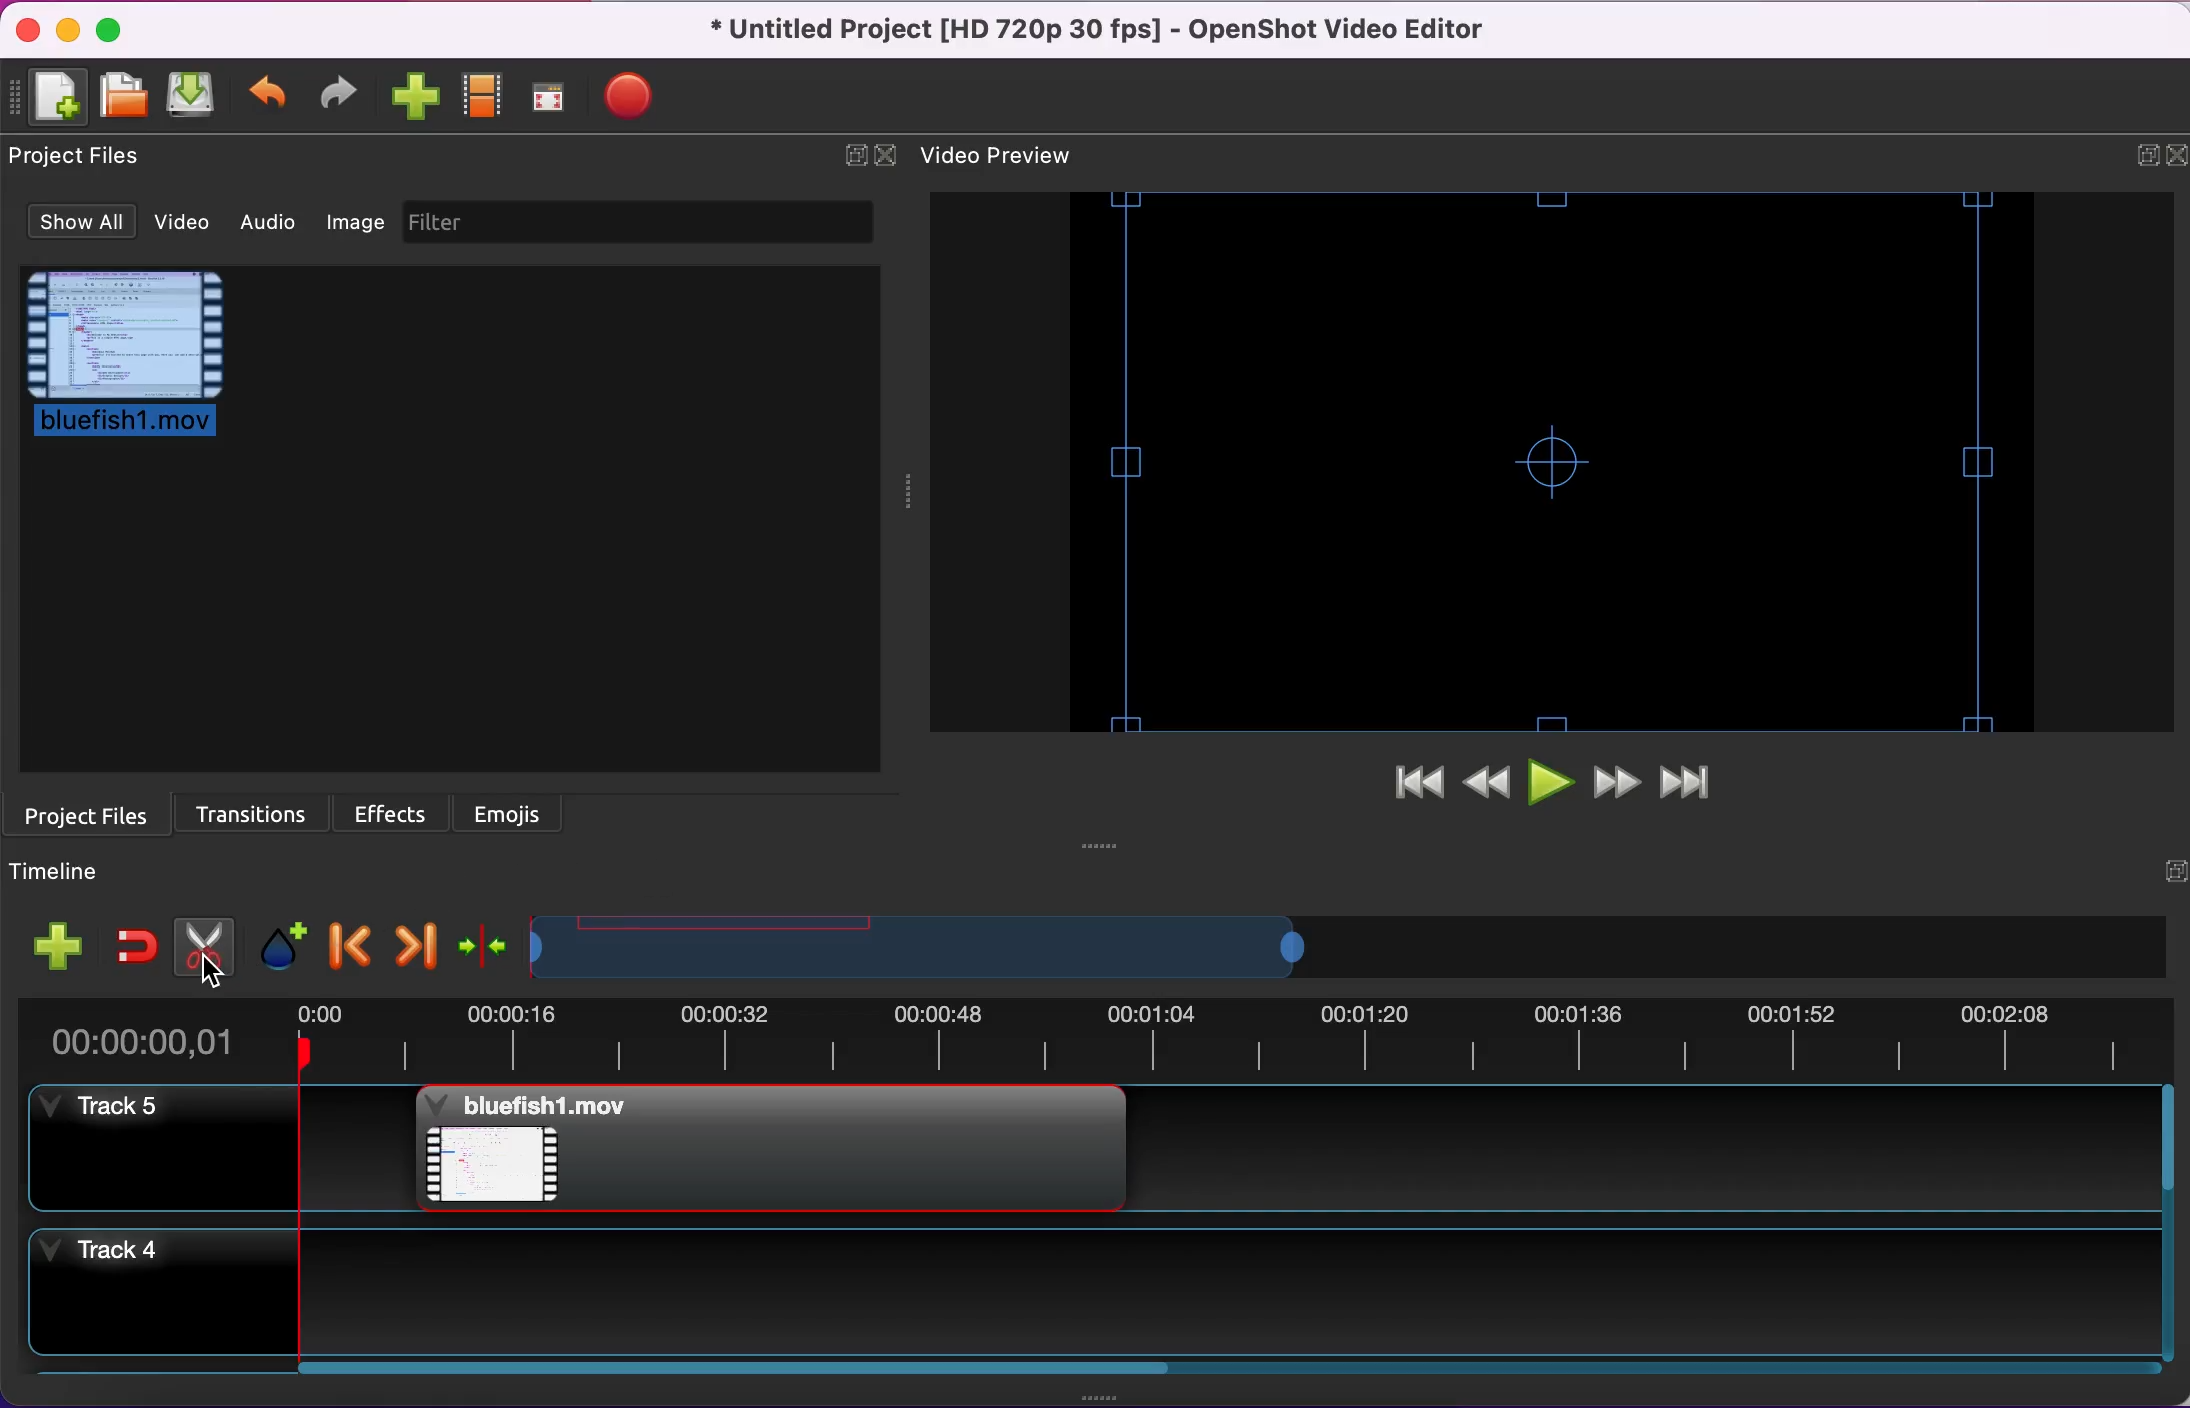  I want to click on fast forward, so click(1616, 784).